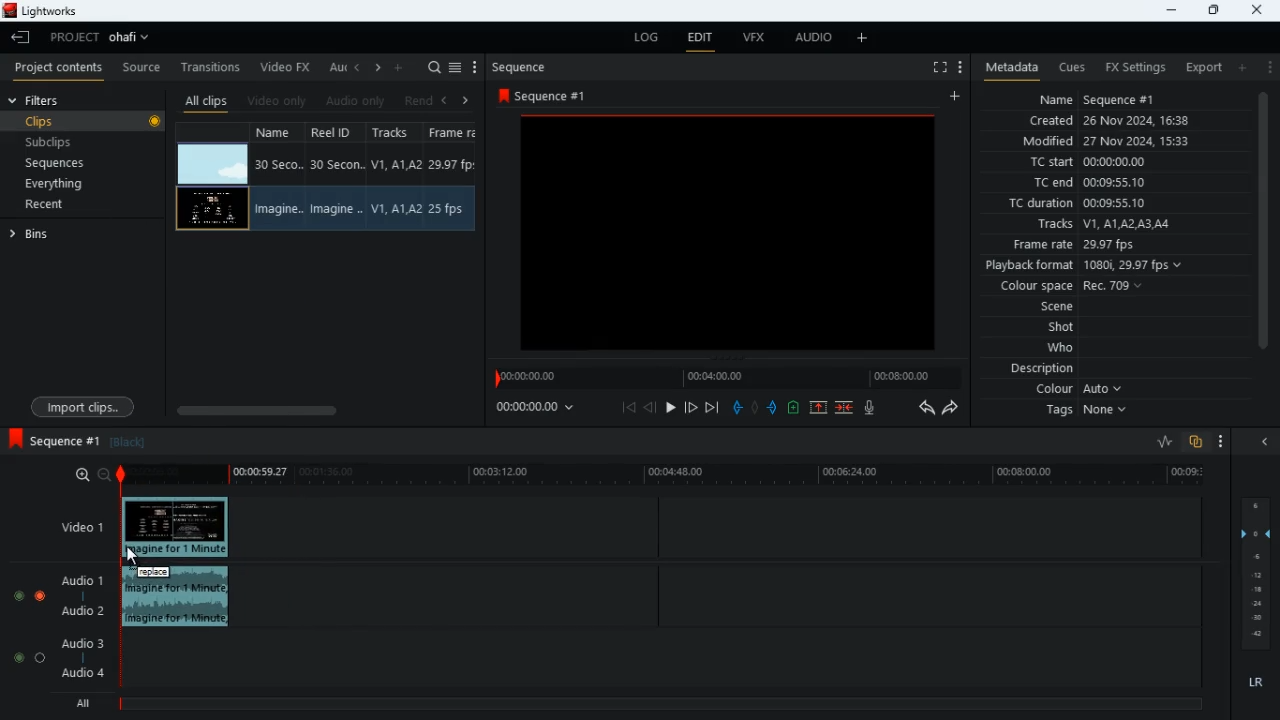 The height and width of the screenshot is (720, 1280). What do you see at coordinates (1033, 369) in the screenshot?
I see `description` at bounding box center [1033, 369].